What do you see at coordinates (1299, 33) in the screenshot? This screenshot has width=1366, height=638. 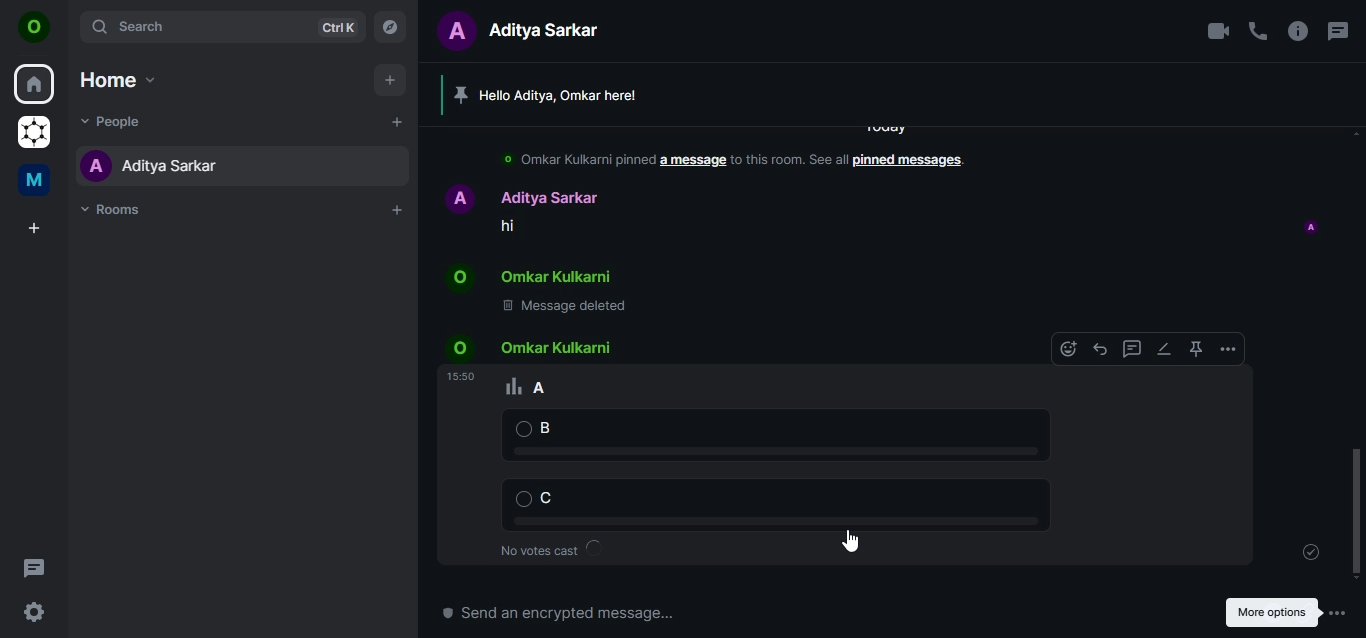 I see `room options` at bounding box center [1299, 33].